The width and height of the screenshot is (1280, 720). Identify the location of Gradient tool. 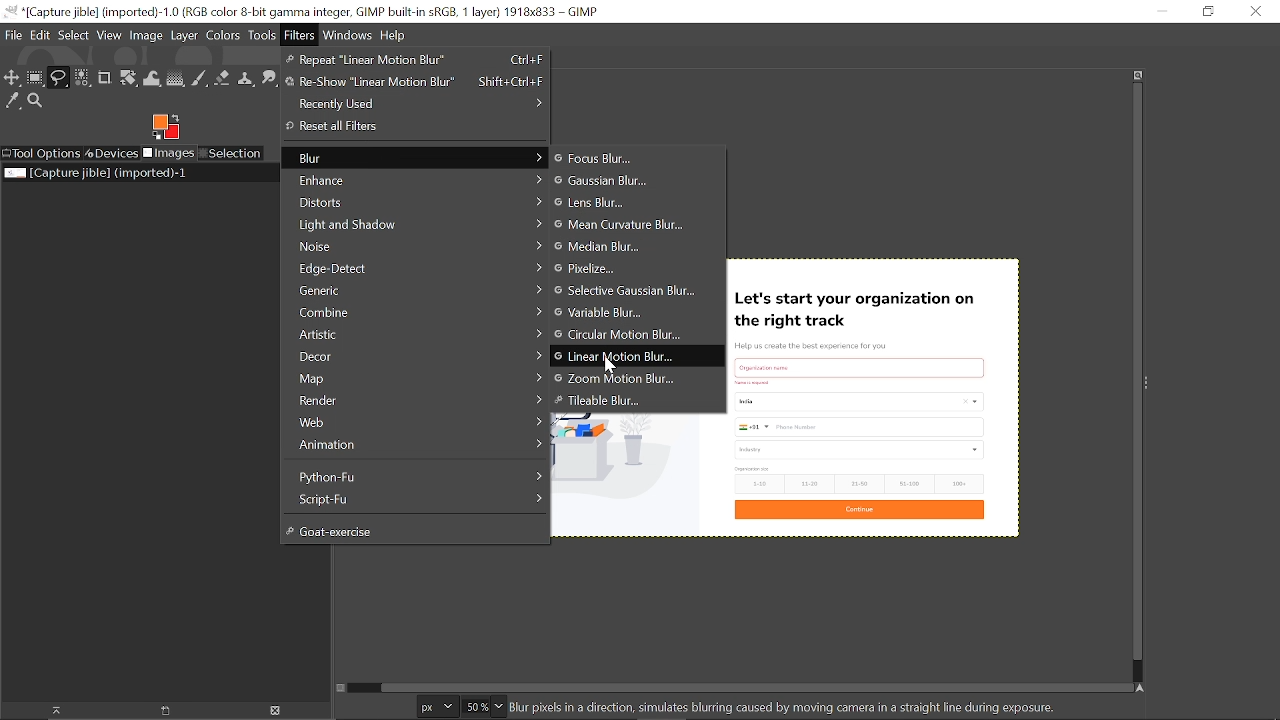
(176, 78).